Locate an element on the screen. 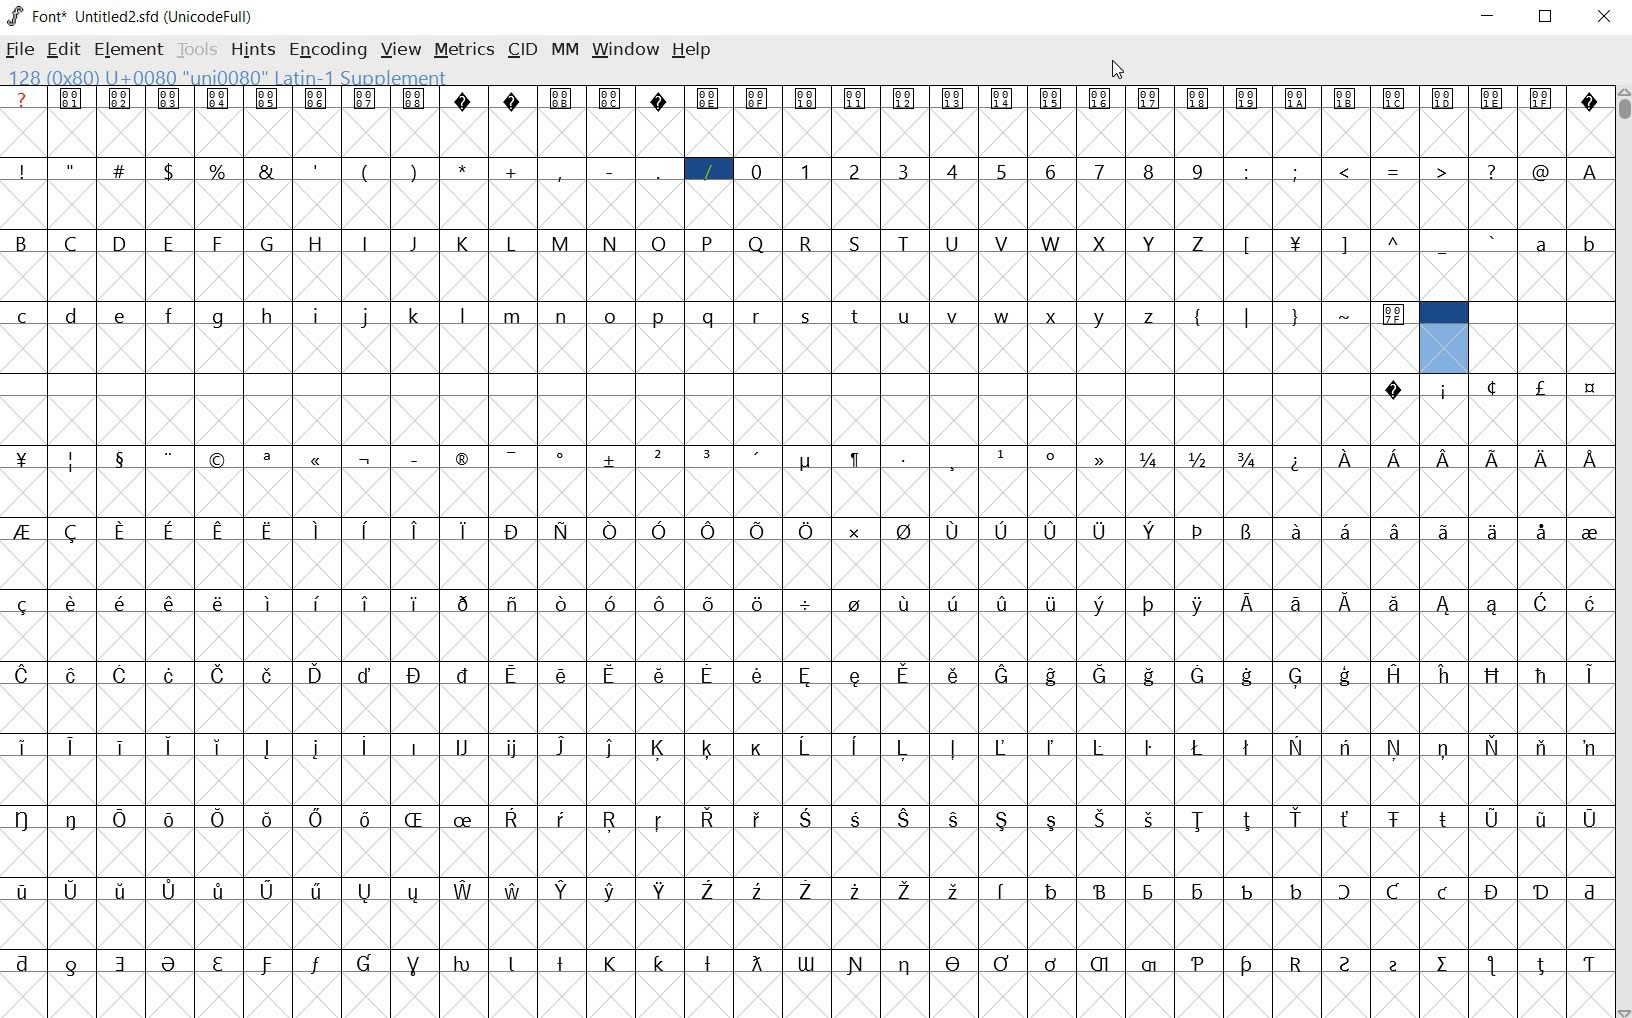 The height and width of the screenshot is (1018, 1632). Symbol is located at coordinates (219, 98).